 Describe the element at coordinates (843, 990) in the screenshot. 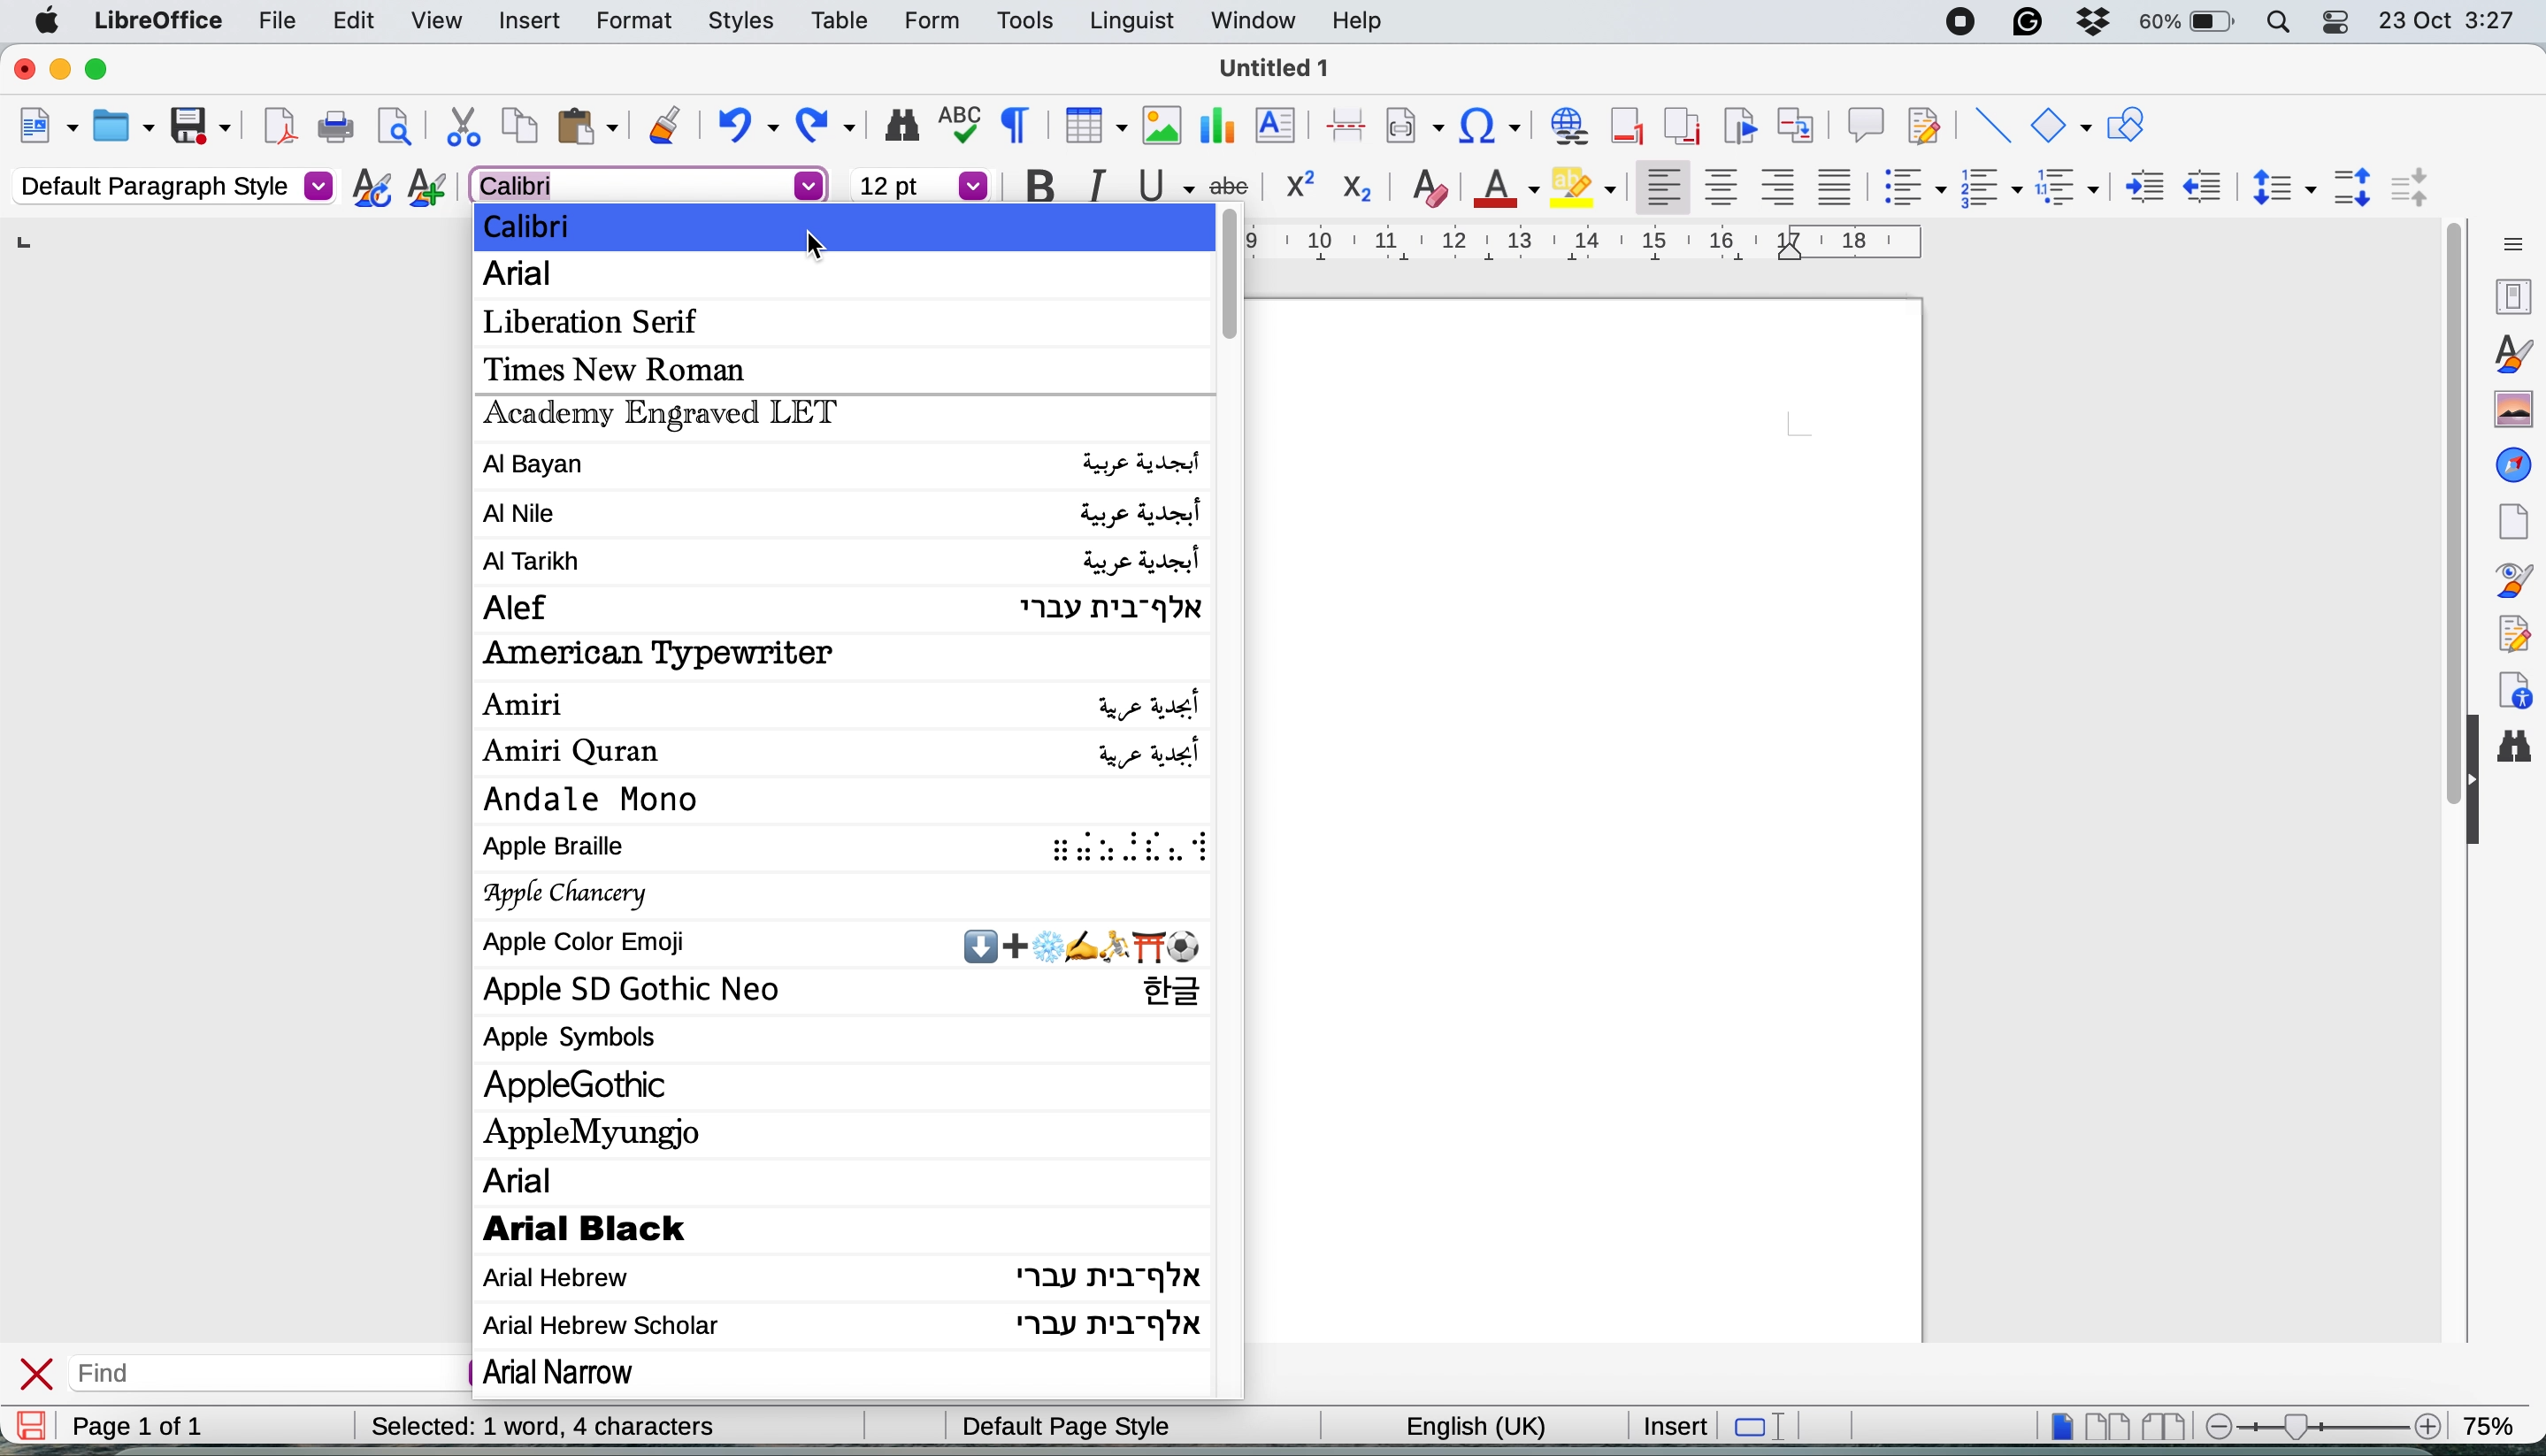

I see `apply sd gothic neo` at that location.